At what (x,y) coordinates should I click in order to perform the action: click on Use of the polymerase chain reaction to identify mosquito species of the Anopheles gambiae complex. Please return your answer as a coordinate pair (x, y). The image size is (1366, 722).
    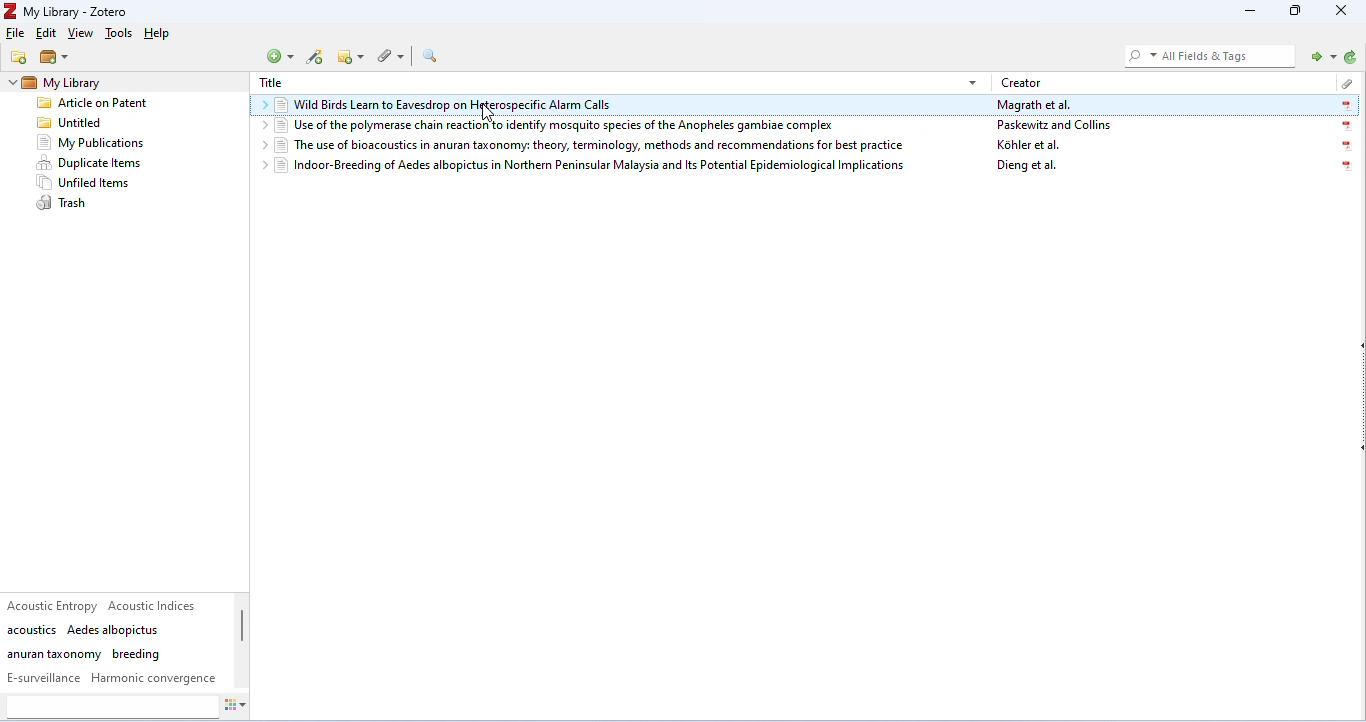
    Looking at the image, I should click on (585, 126).